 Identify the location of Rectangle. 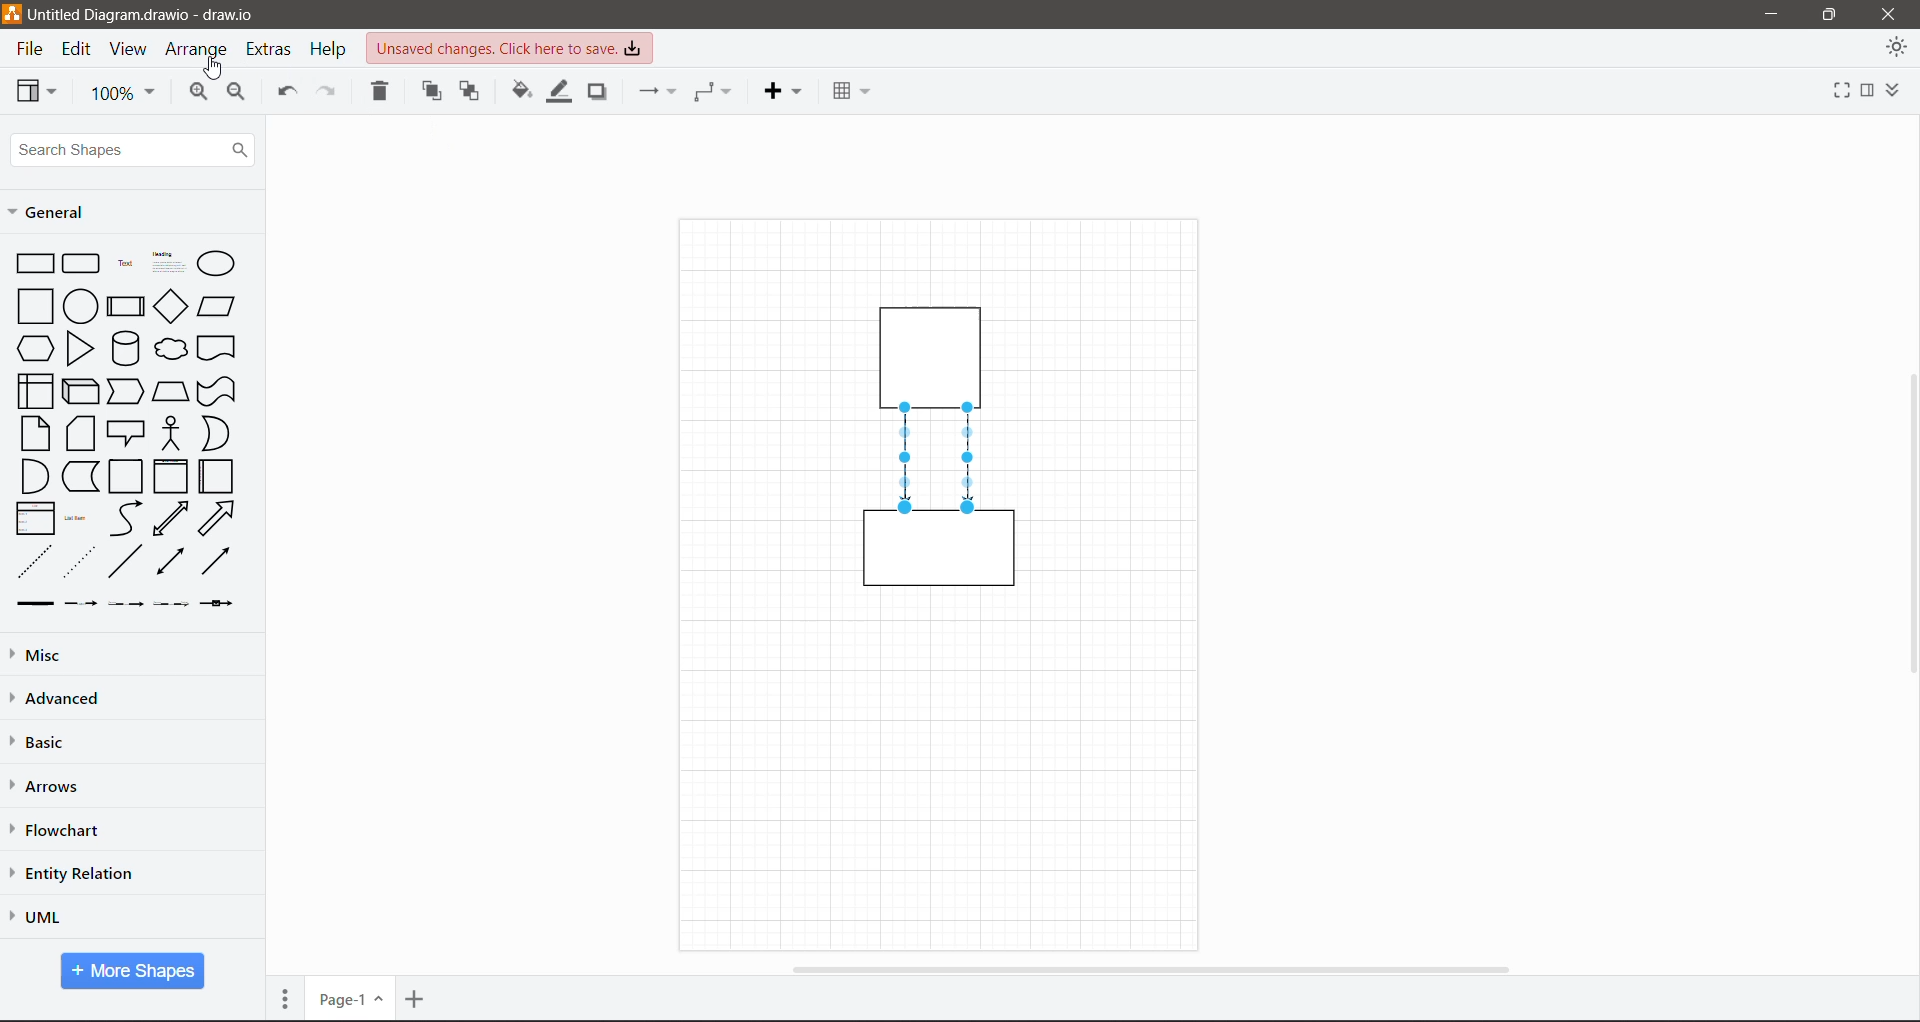
(34, 262).